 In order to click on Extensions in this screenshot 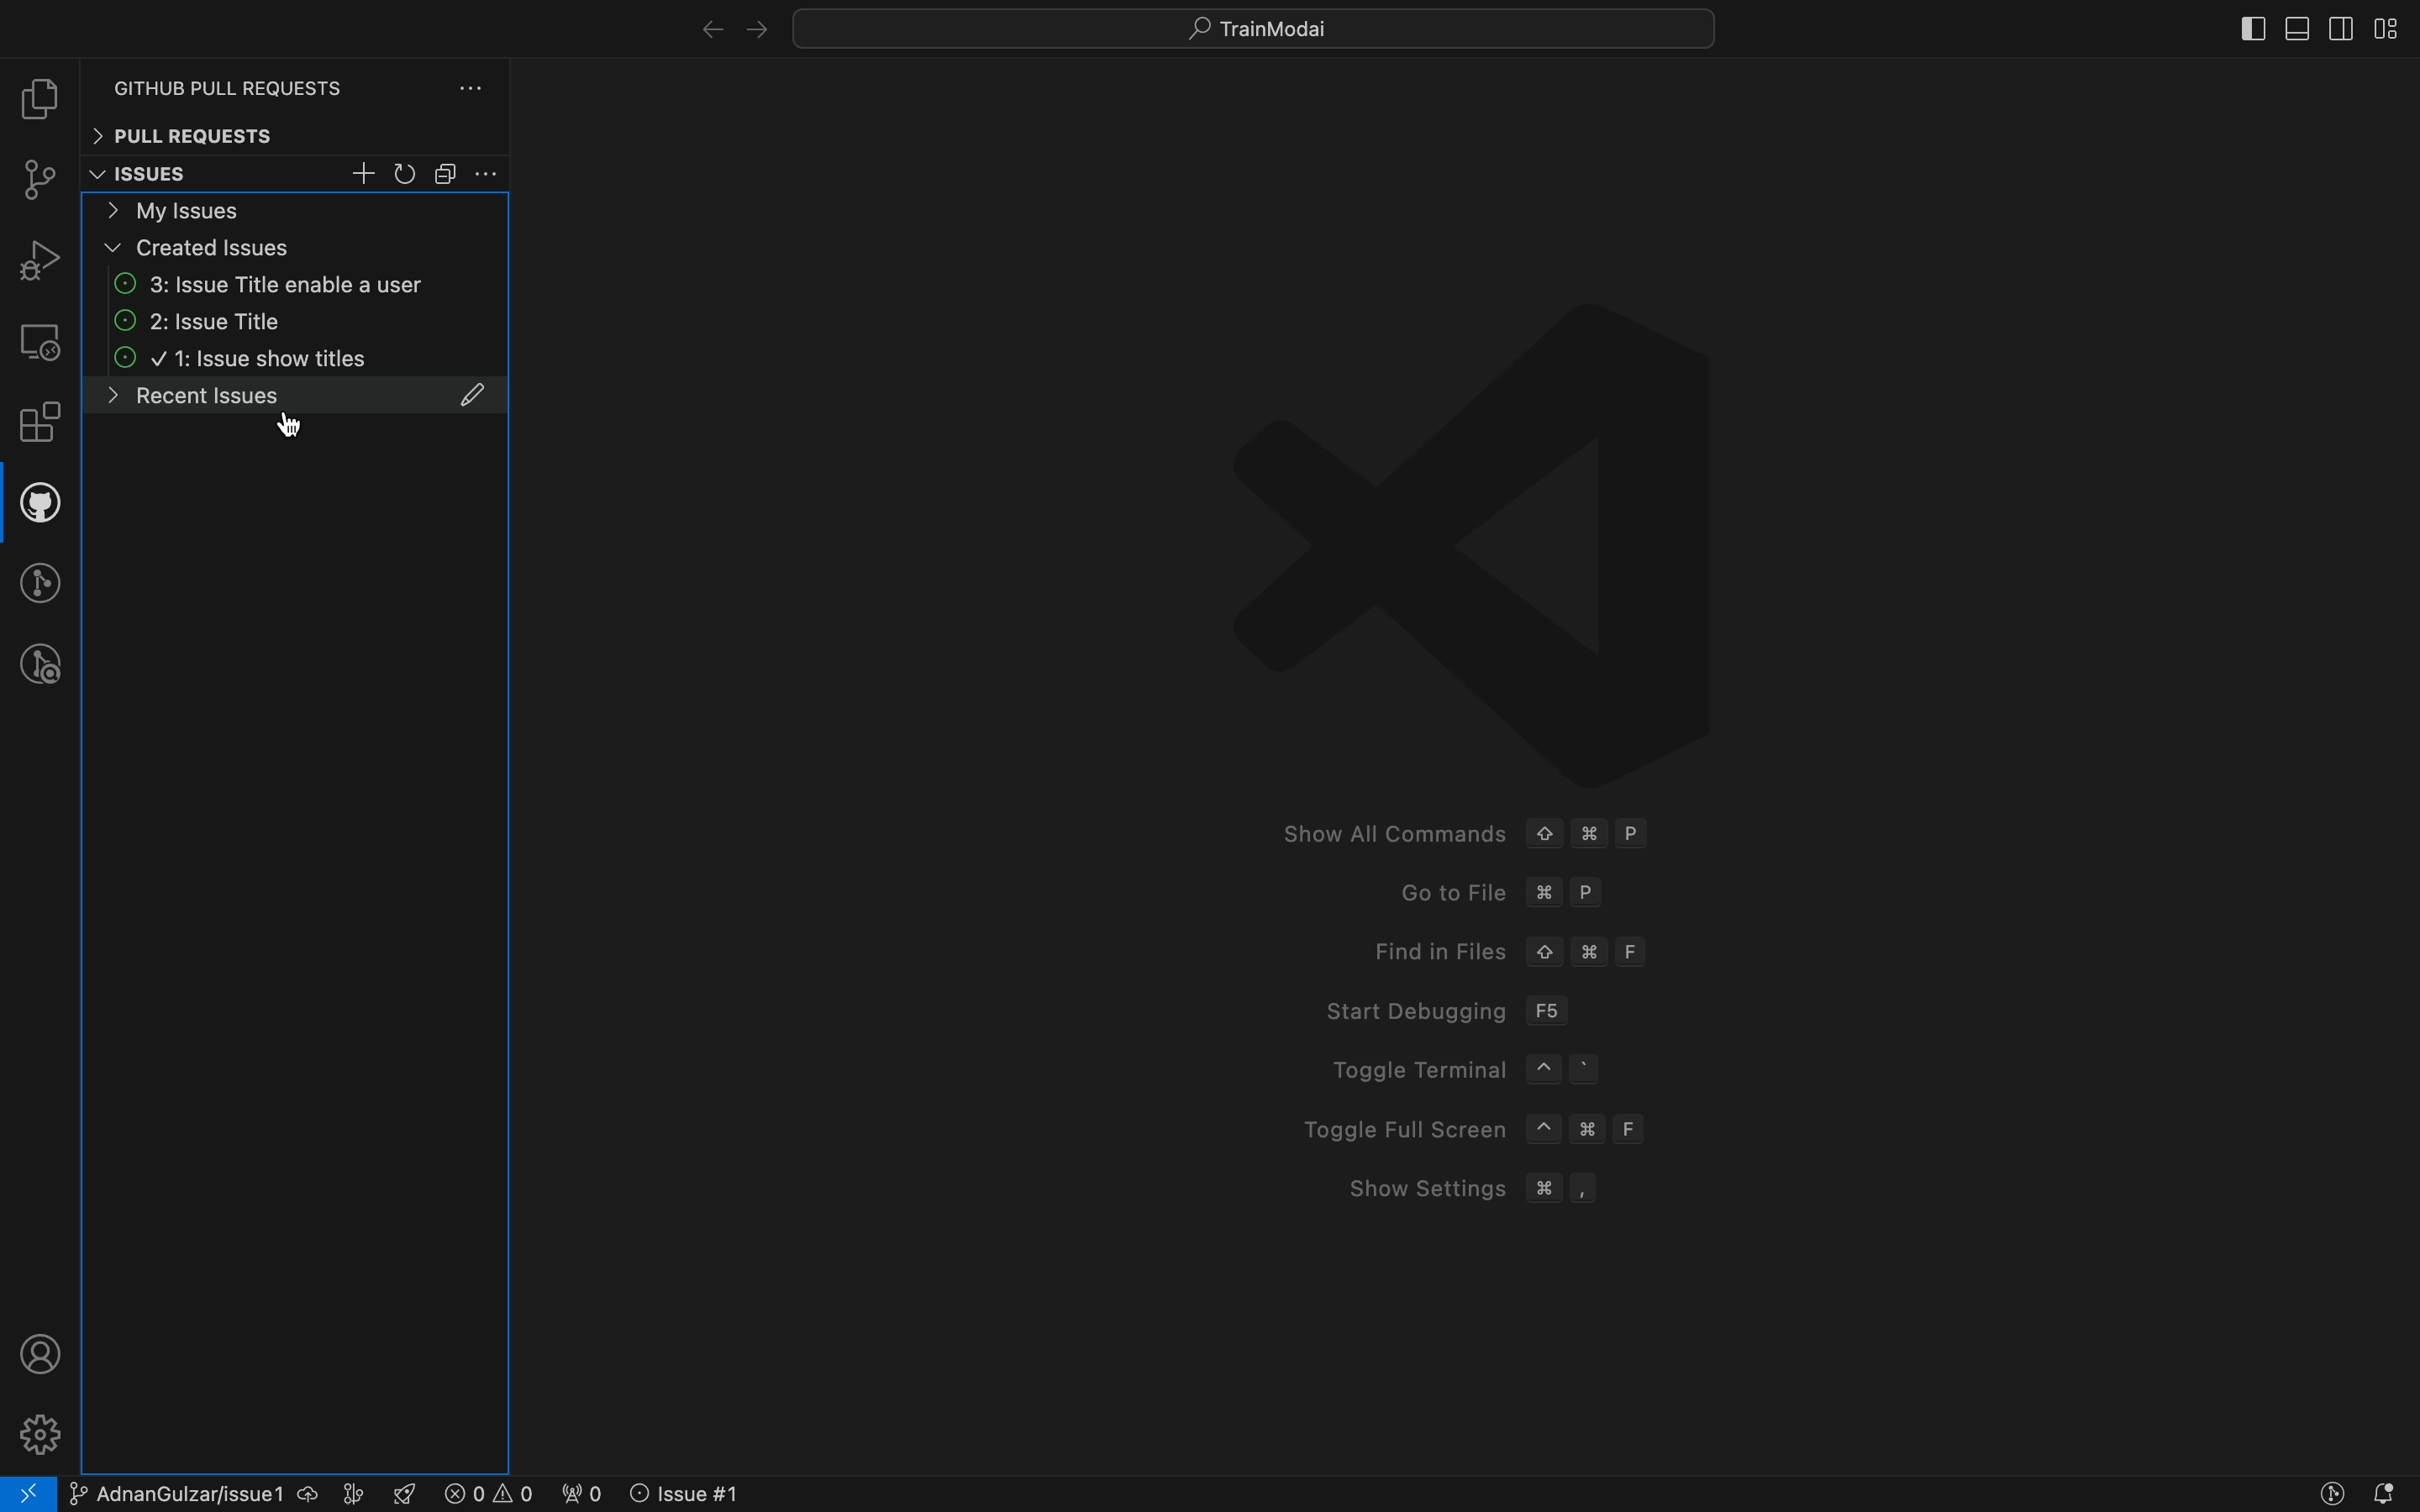, I will do `click(40, 426)`.